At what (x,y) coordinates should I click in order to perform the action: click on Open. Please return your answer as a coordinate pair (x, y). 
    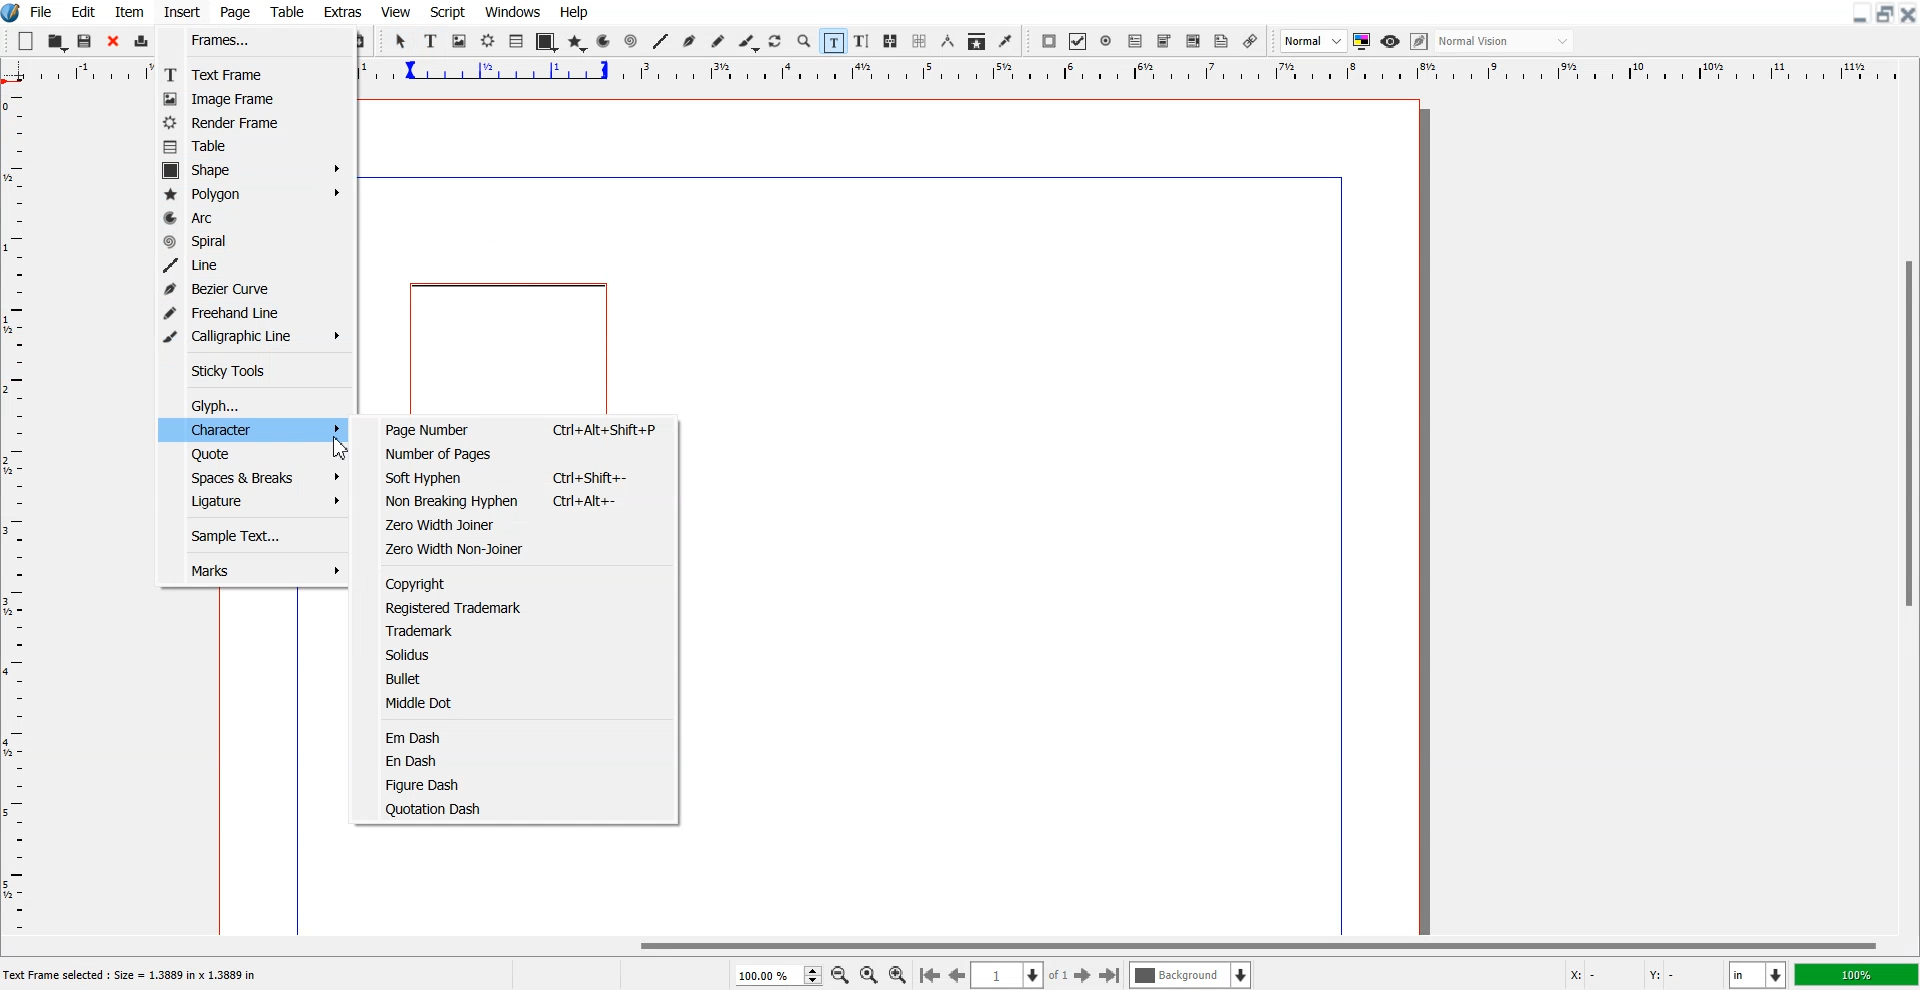
    Looking at the image, I should click on (58, 42).